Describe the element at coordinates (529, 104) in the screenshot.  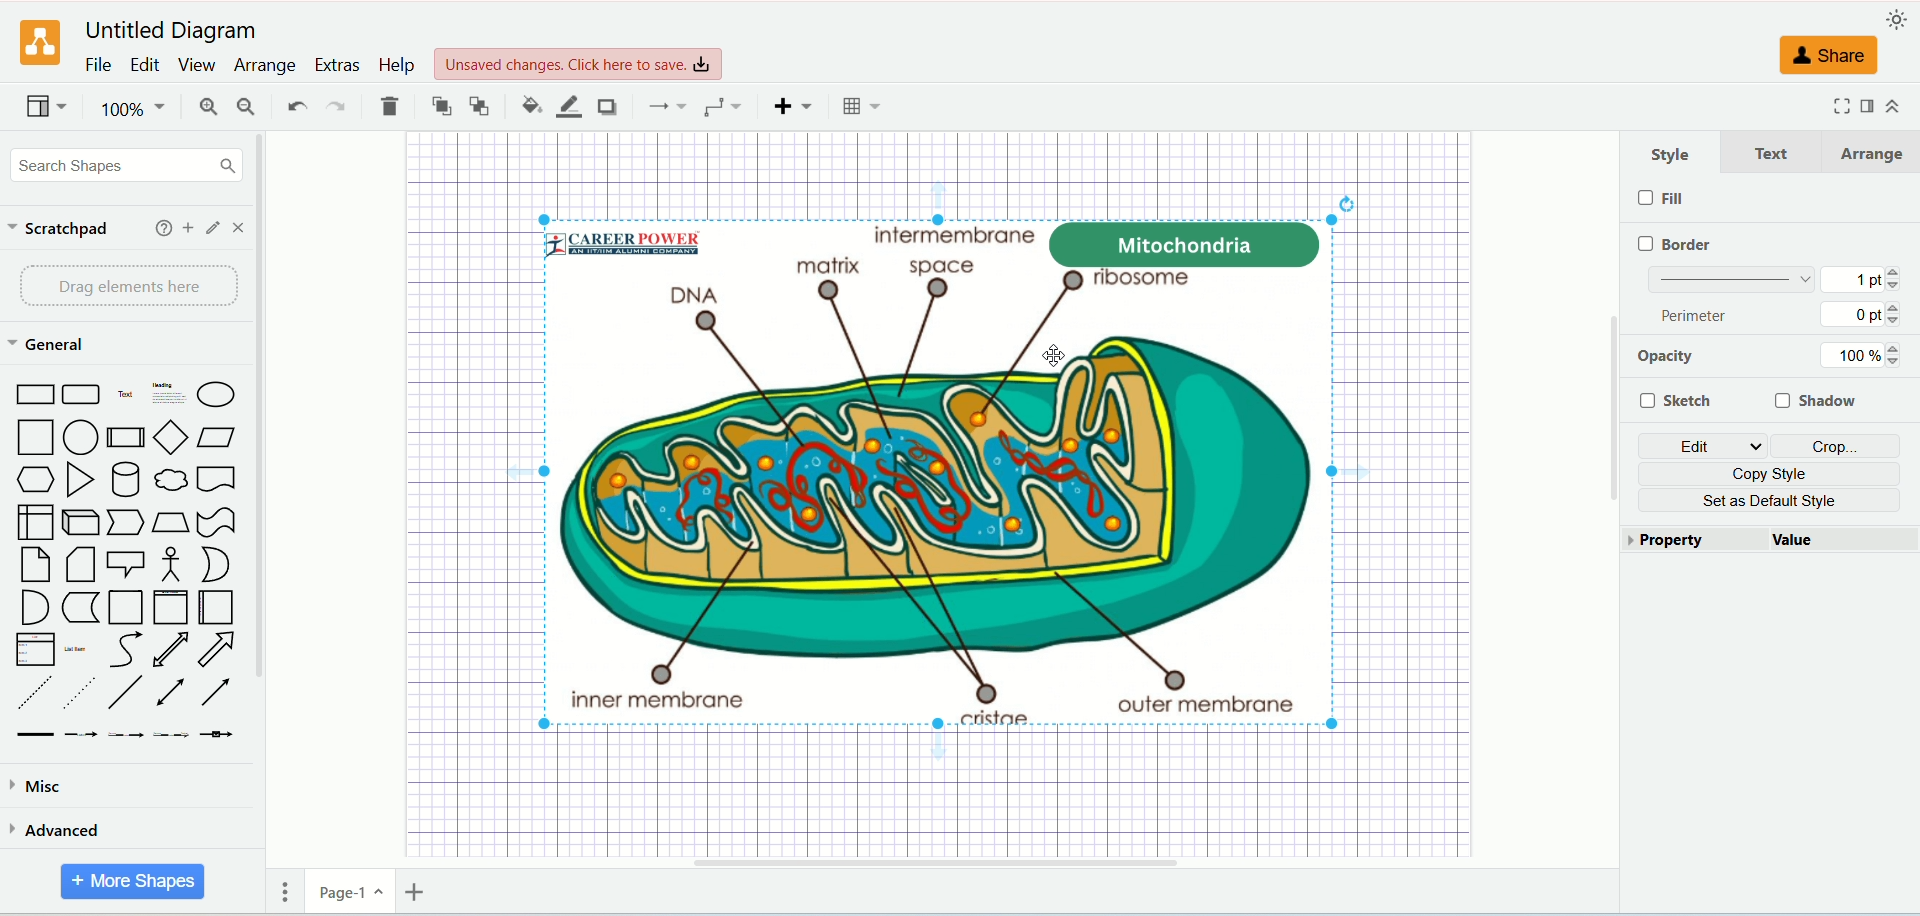
I see `fill color` at that location.